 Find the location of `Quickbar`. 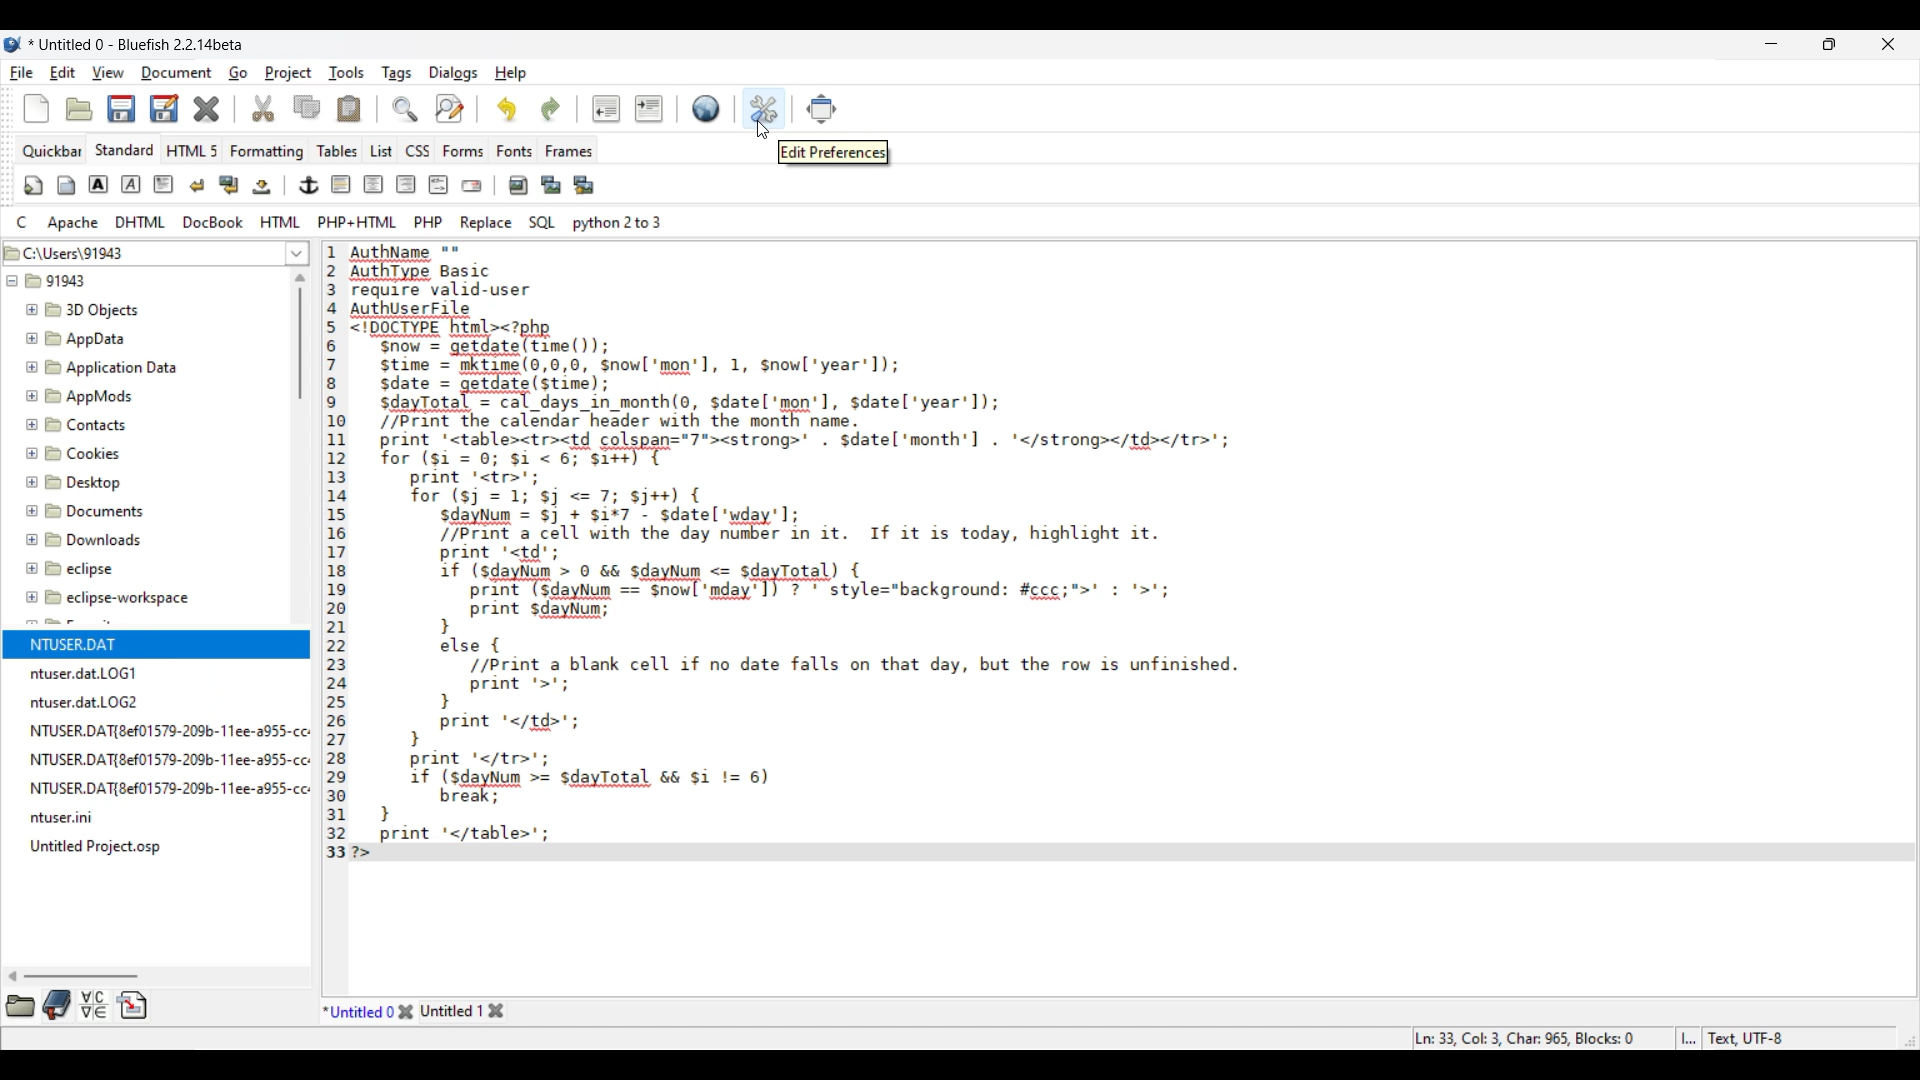

Quickbar is located at coordinates (51, 152).